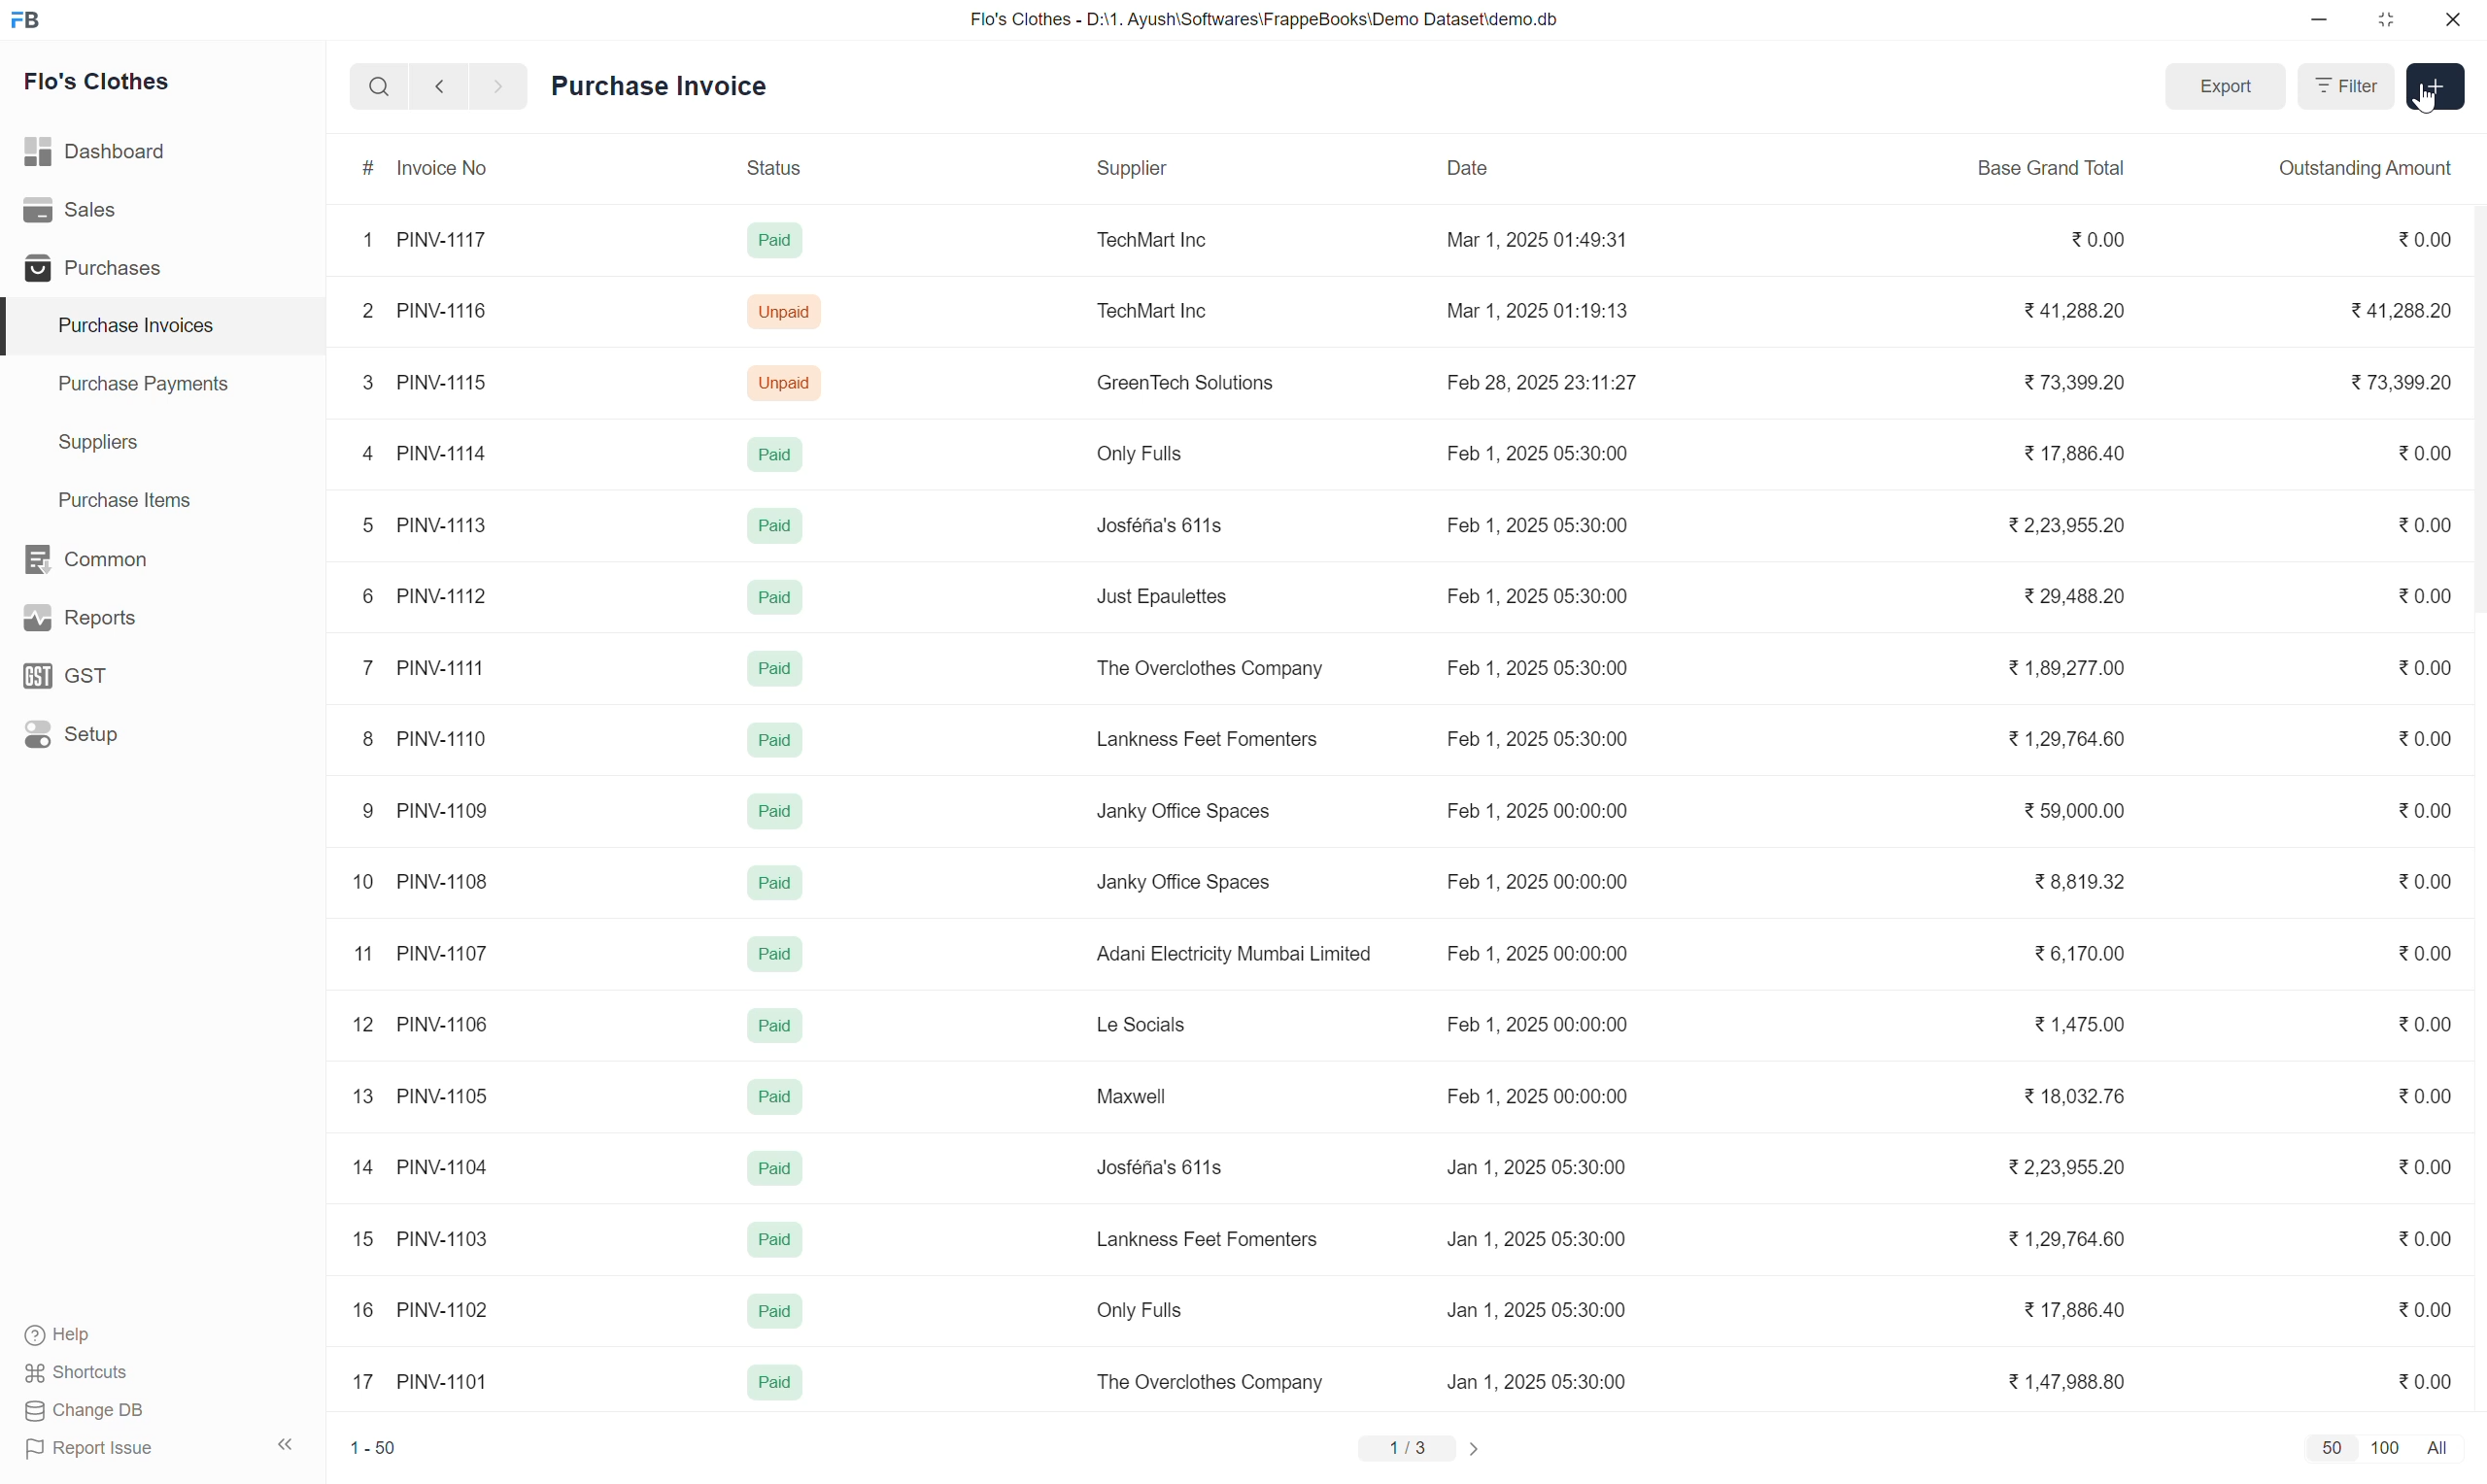 This screenshot has width=2487, height=1484. I want to click on 15 PINV-1103, so click(421, 1237).